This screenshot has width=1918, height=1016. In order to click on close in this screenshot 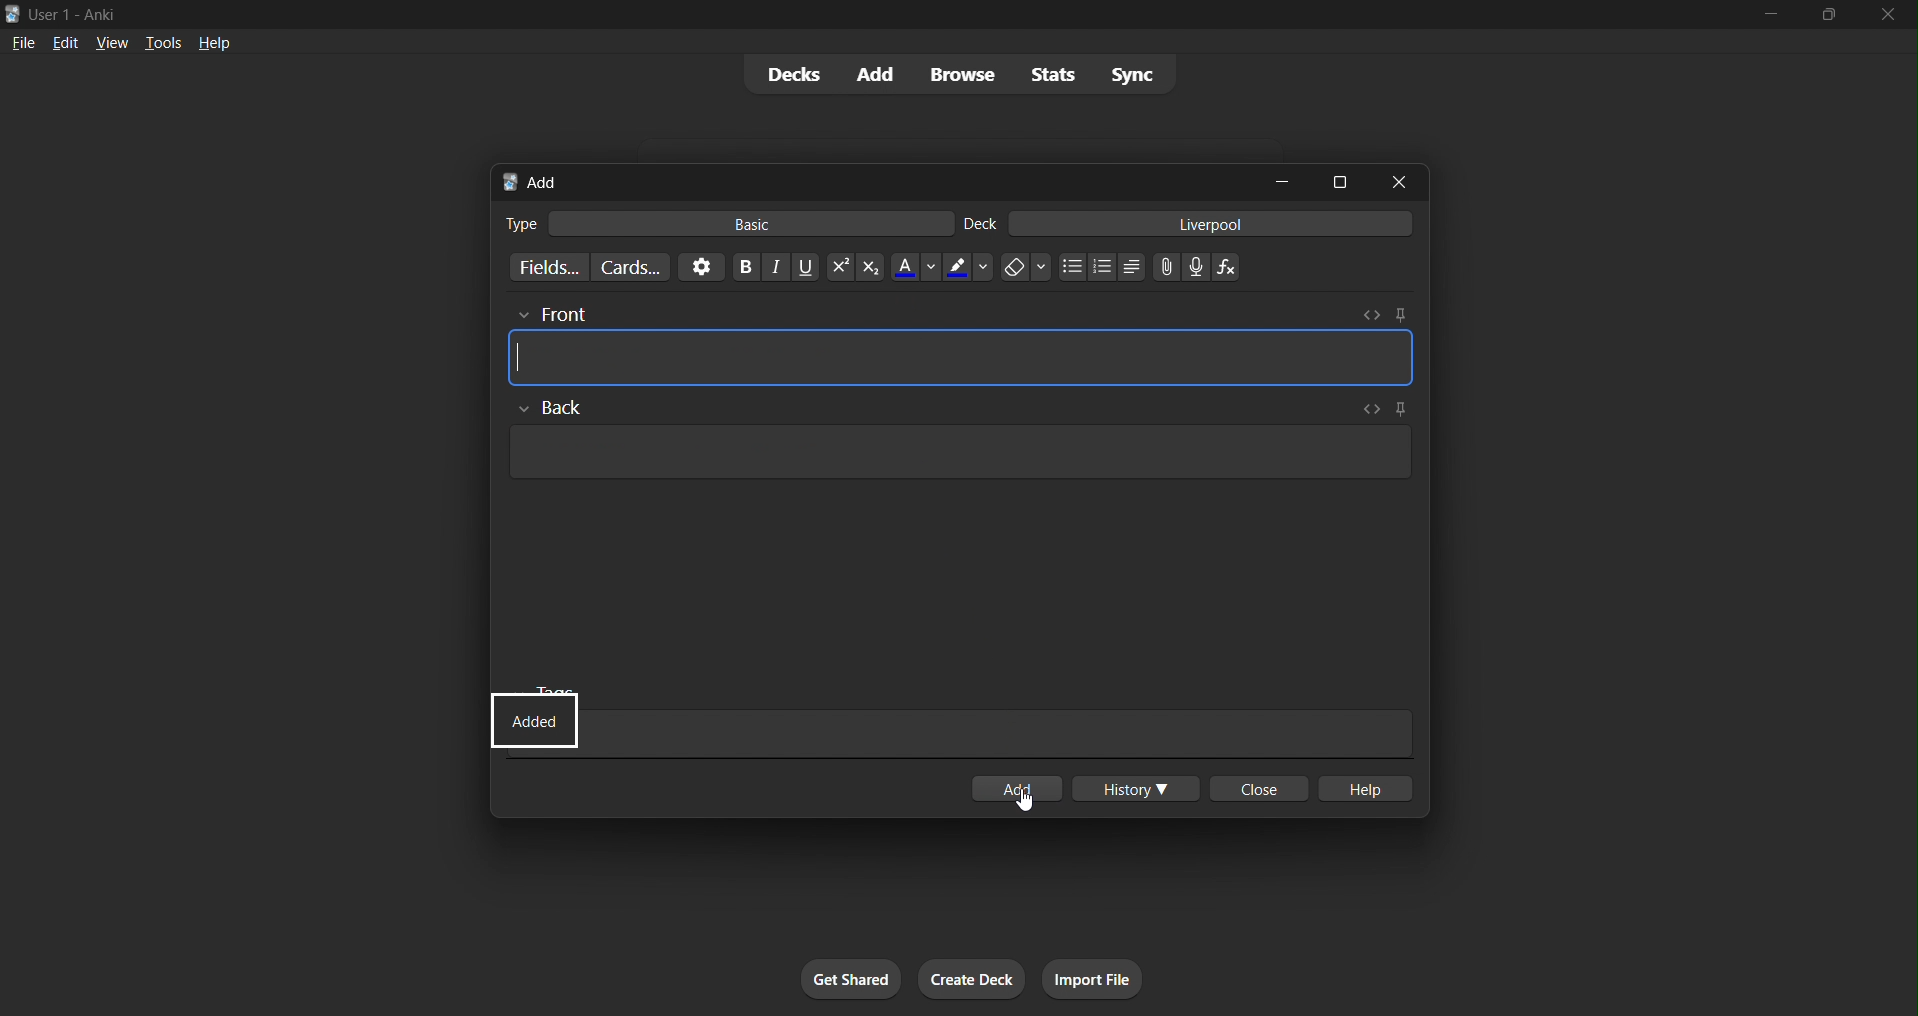, I will do `click(1890, 17)`.